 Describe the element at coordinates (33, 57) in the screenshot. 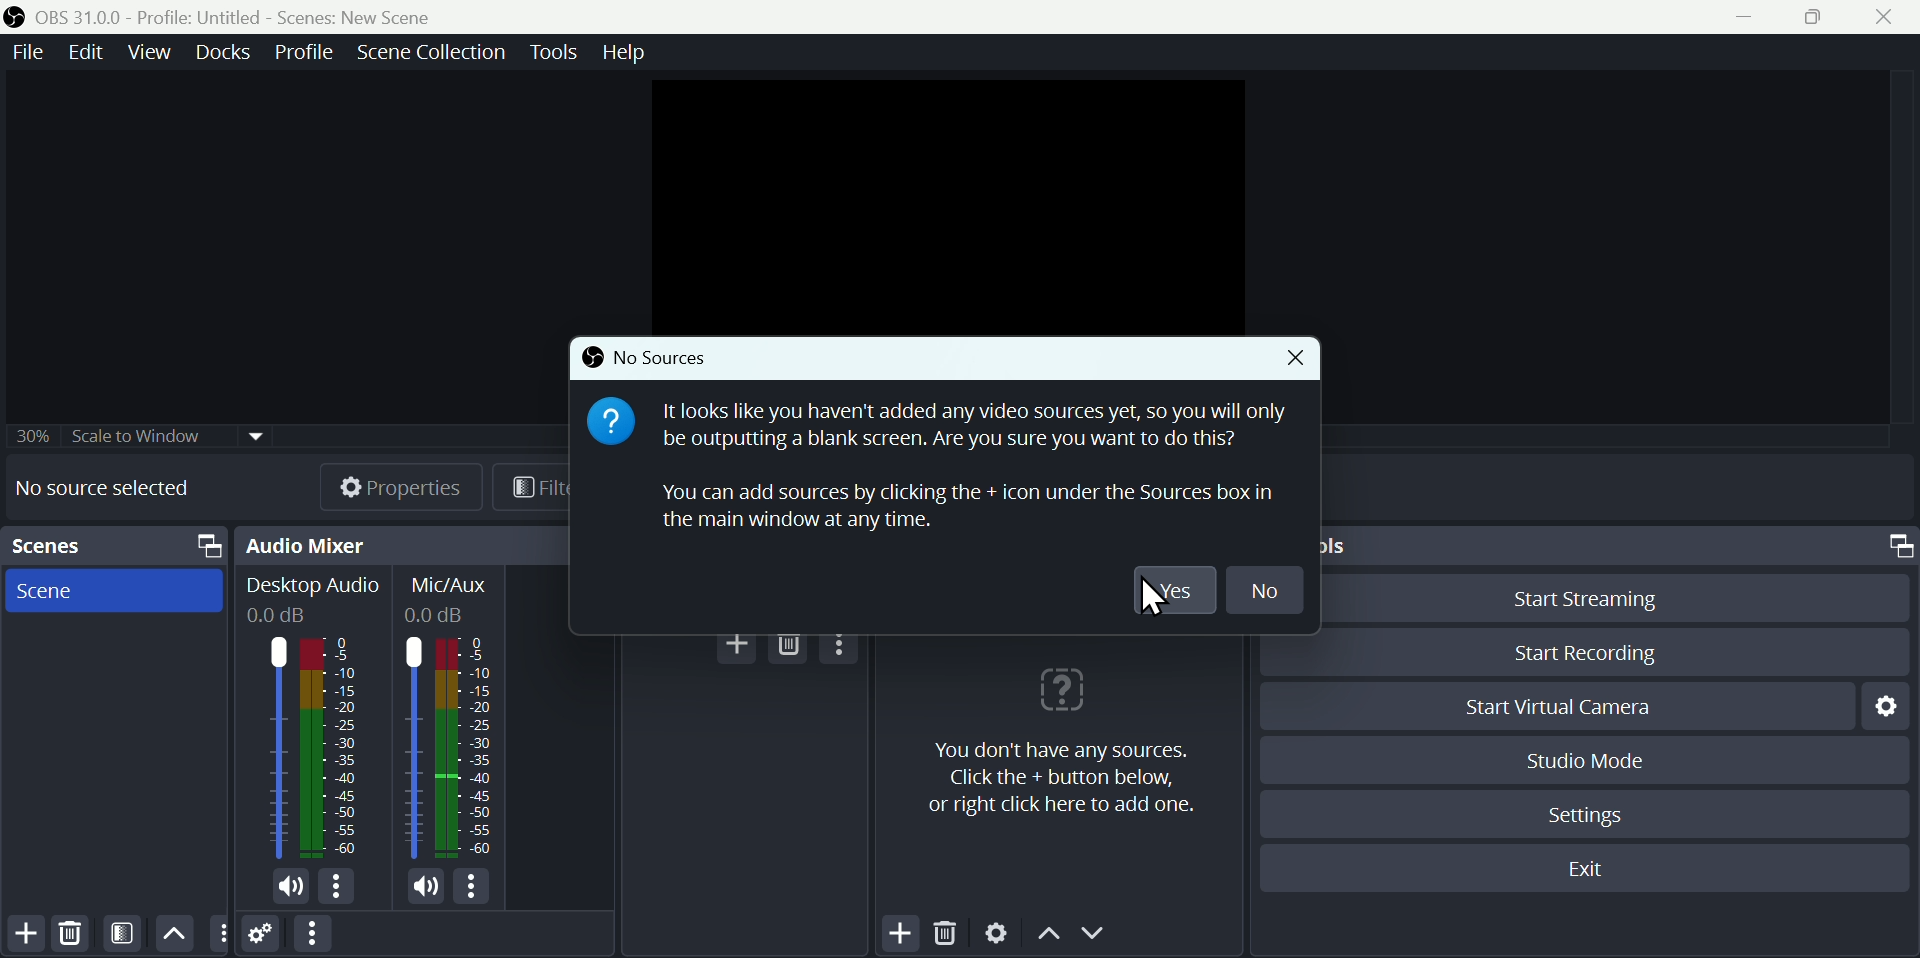

I see `File` at that location.